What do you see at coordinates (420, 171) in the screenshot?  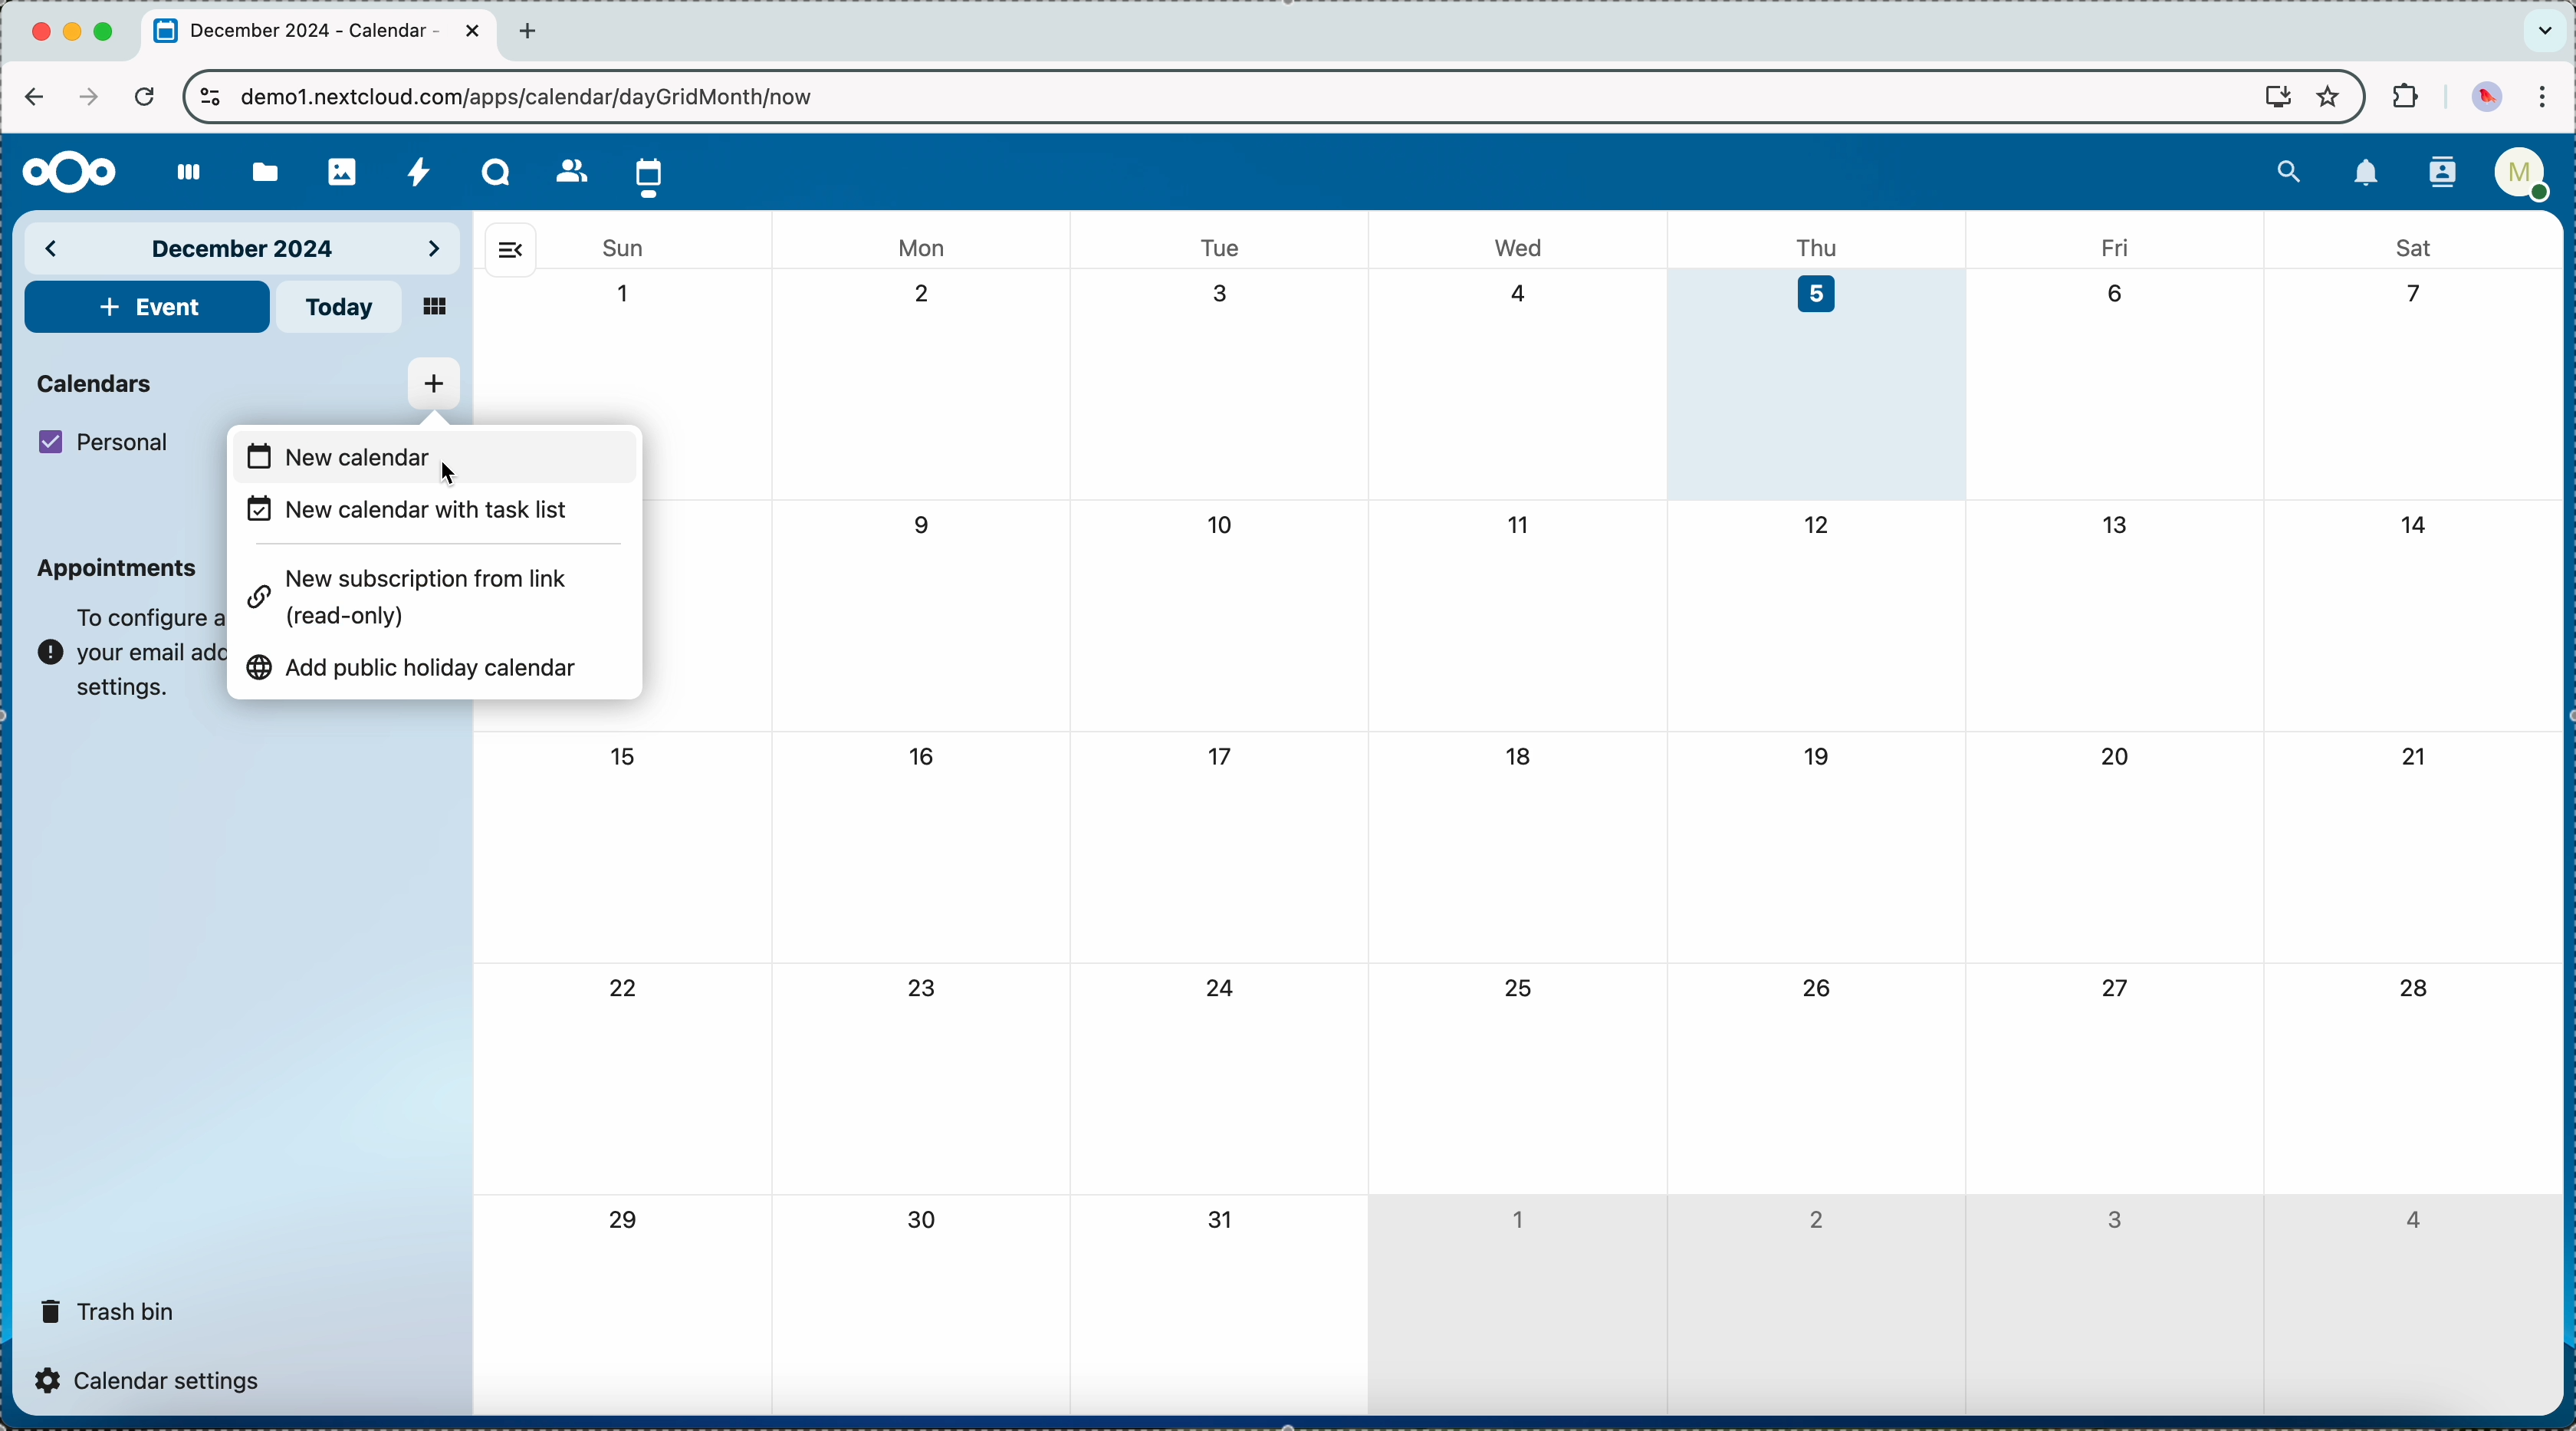 I see `activity` at bounding box center [420, 171].